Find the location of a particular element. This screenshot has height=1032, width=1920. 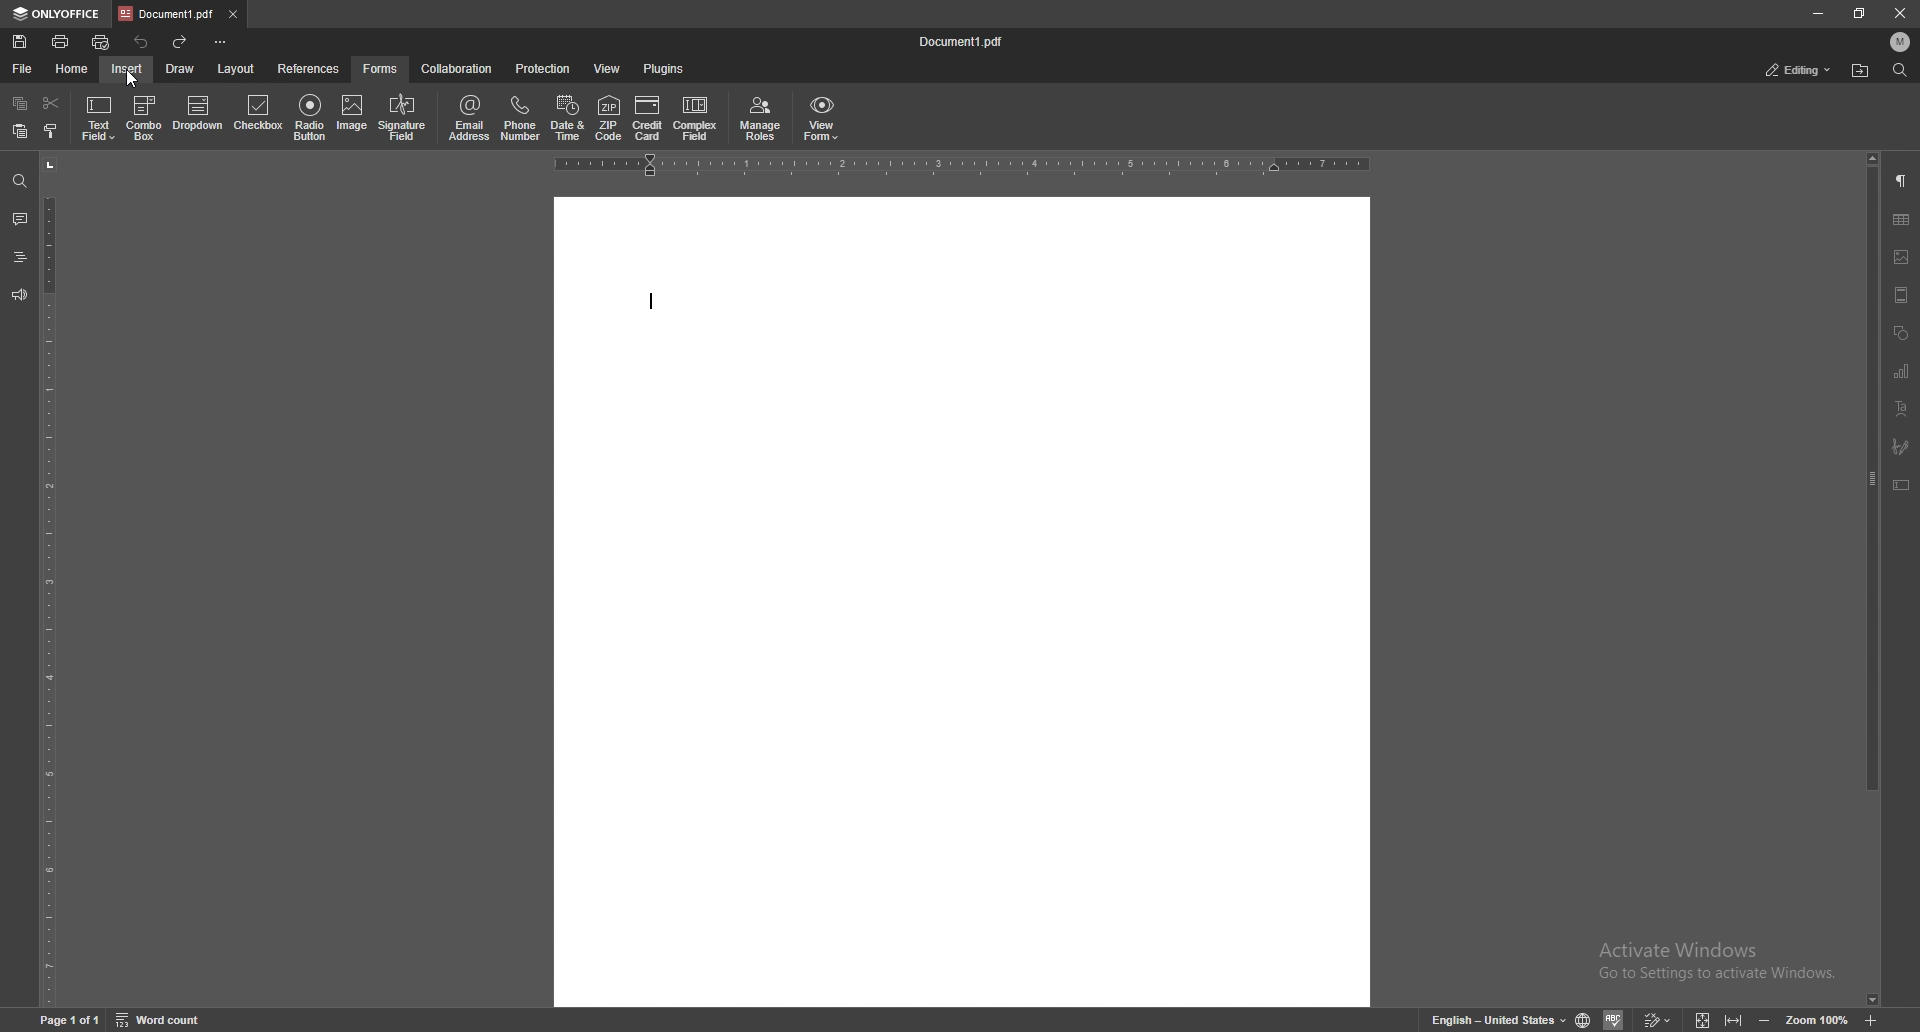

close is located at coordinates (1899, 13).